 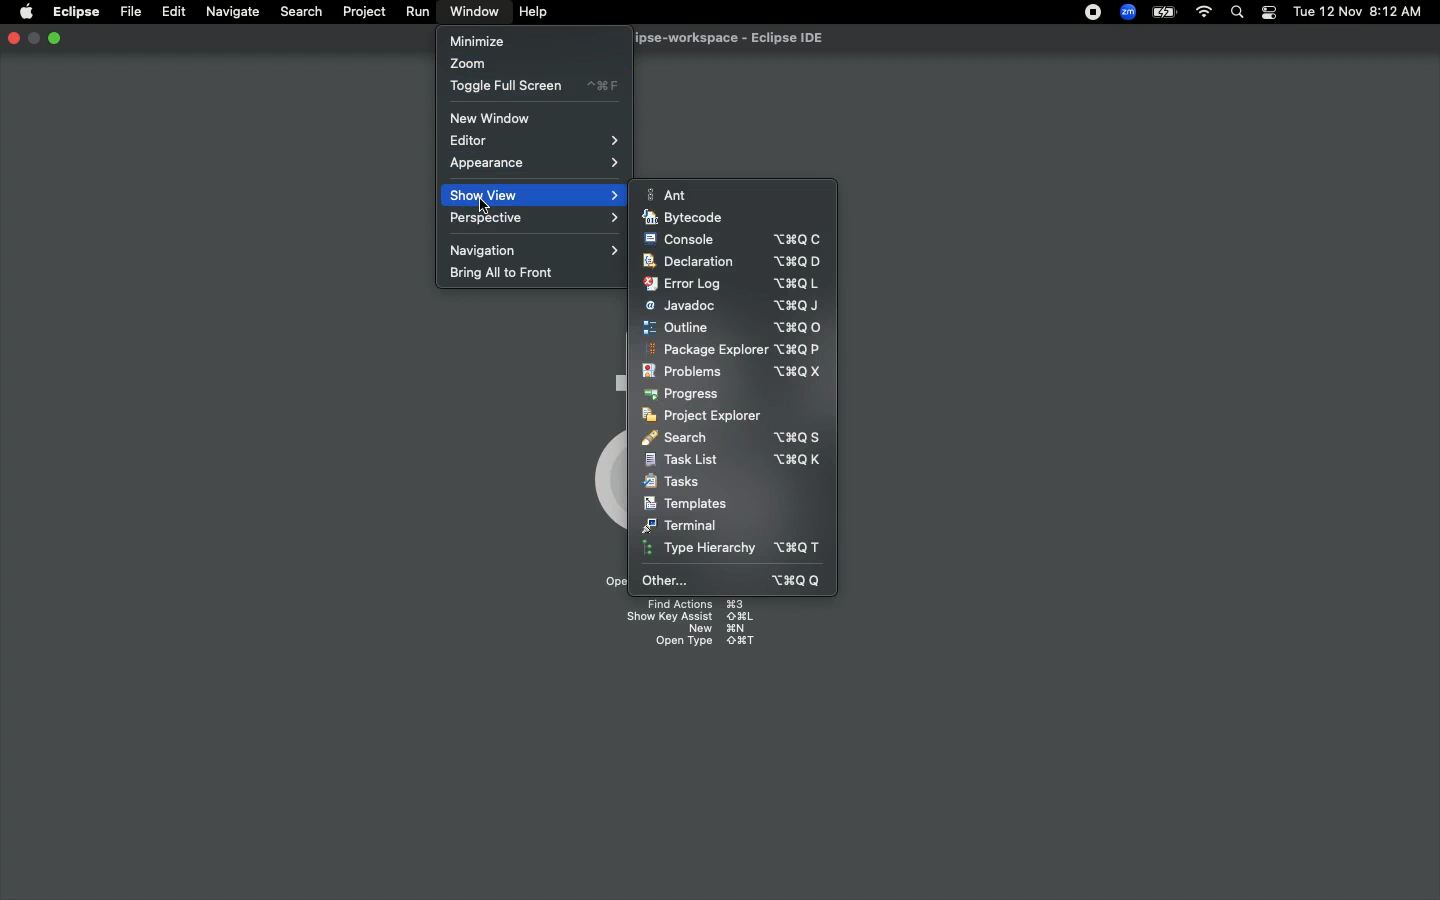 What do you see at coordinates (734, 284) in the screenshot?
I see `Error log` at bounding box center [734, 284].